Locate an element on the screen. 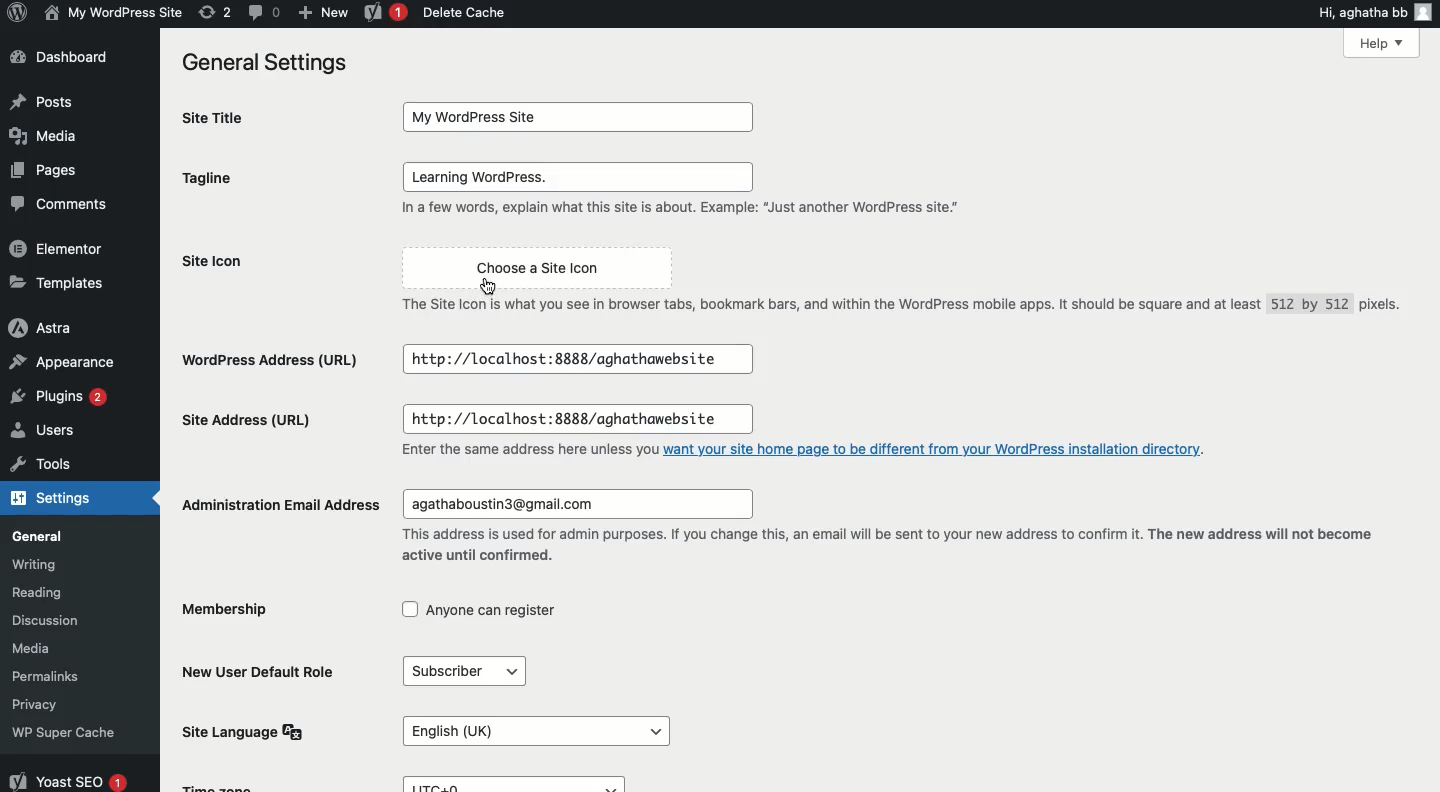 The image size is (1440, 792). Help  is located at coordinates (1383, 45).